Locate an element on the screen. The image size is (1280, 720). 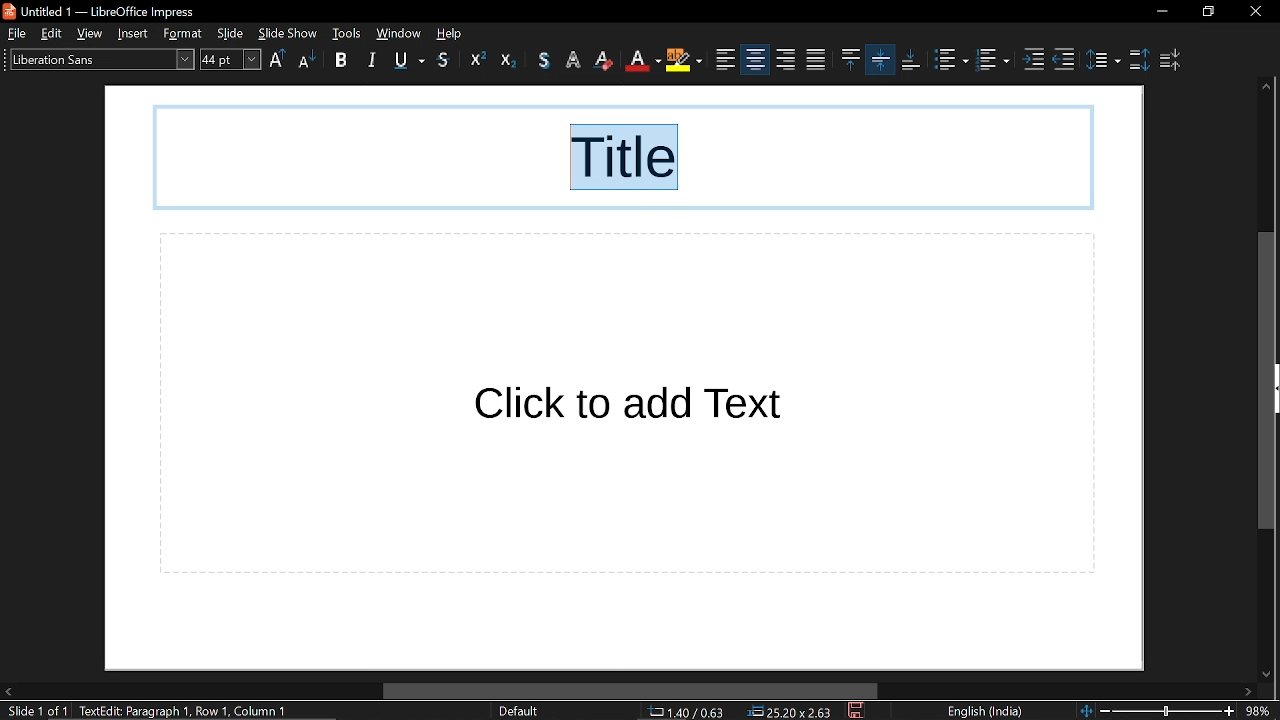
help is located at coordinates (454, 33).